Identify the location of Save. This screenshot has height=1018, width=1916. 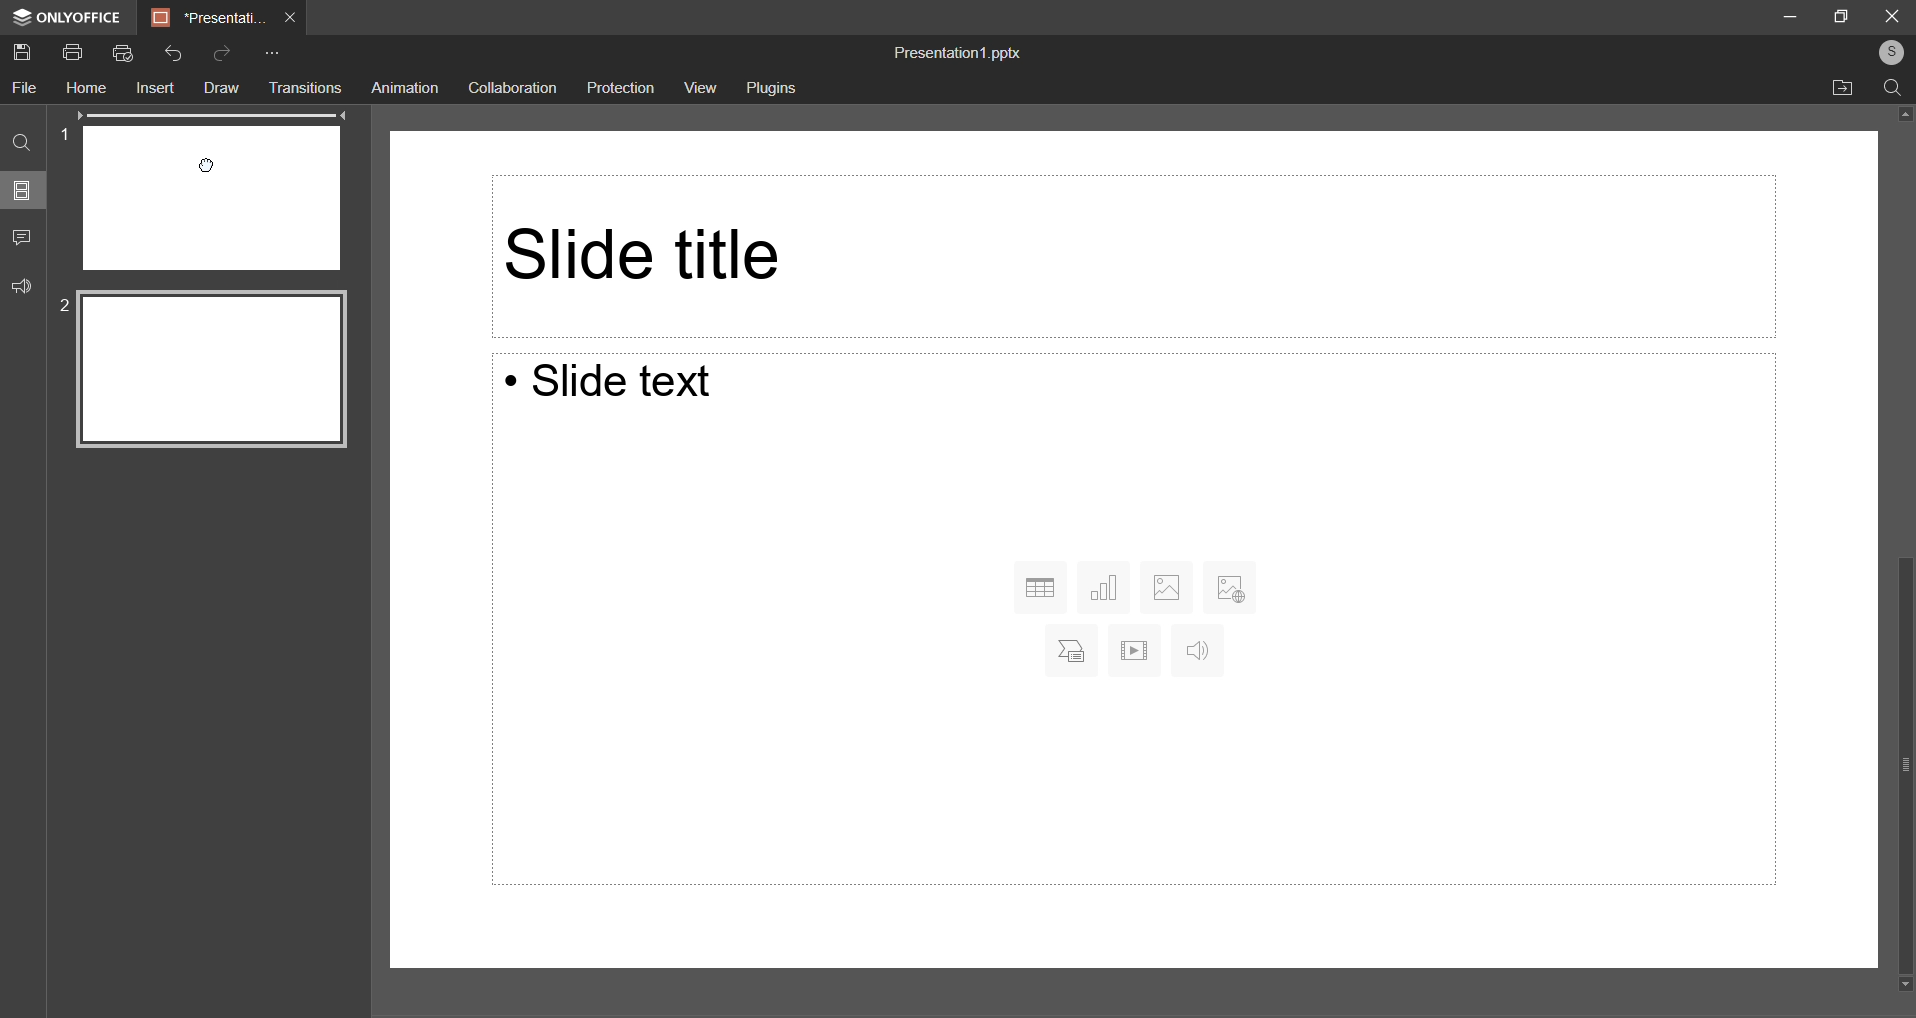
(27, 54).